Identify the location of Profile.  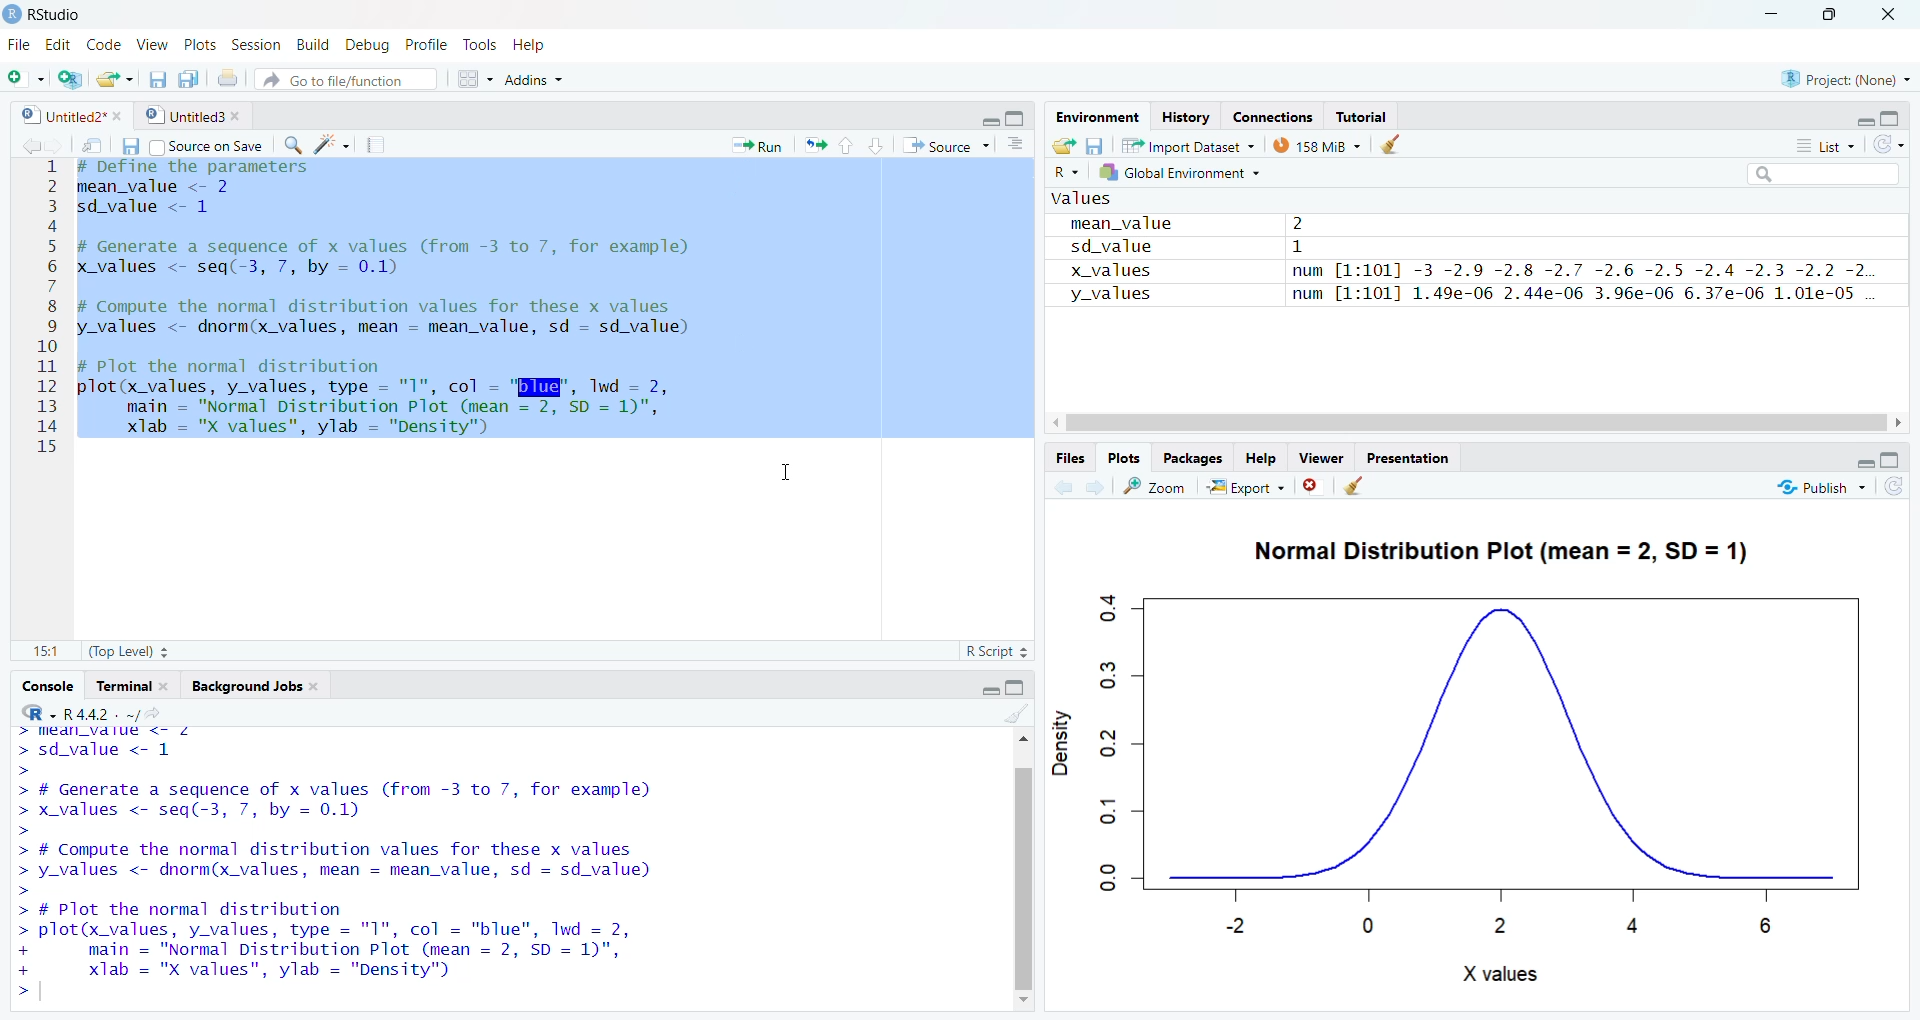
(423, 44).